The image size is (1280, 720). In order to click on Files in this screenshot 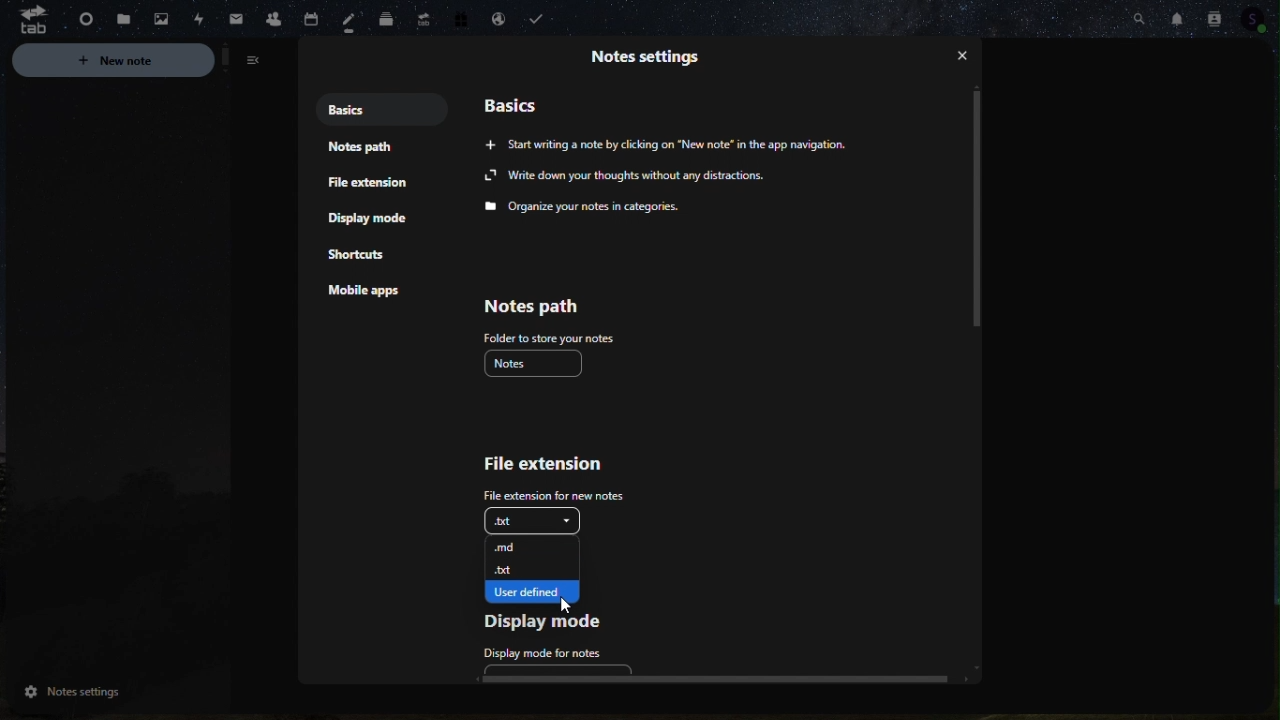, I will do `click(121, 19)`.